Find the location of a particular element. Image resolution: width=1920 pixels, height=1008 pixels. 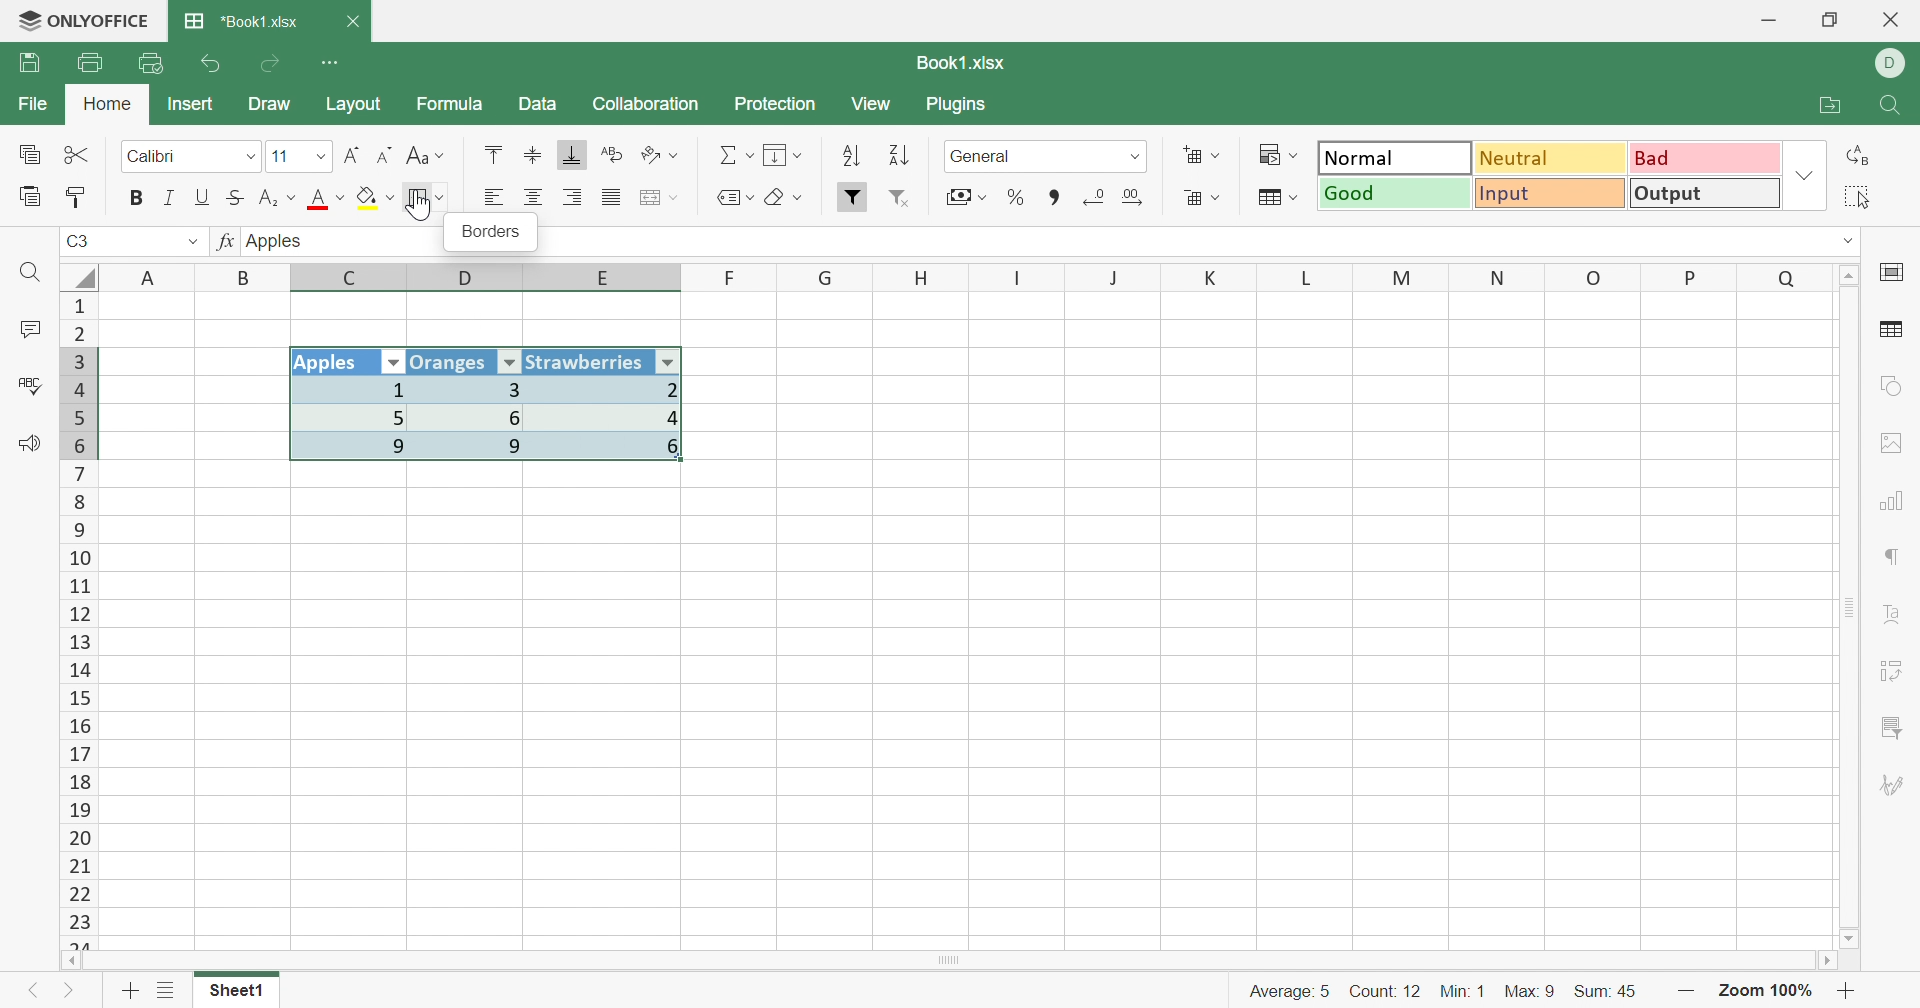

Wrap Text is located at coordinates (609, 156).